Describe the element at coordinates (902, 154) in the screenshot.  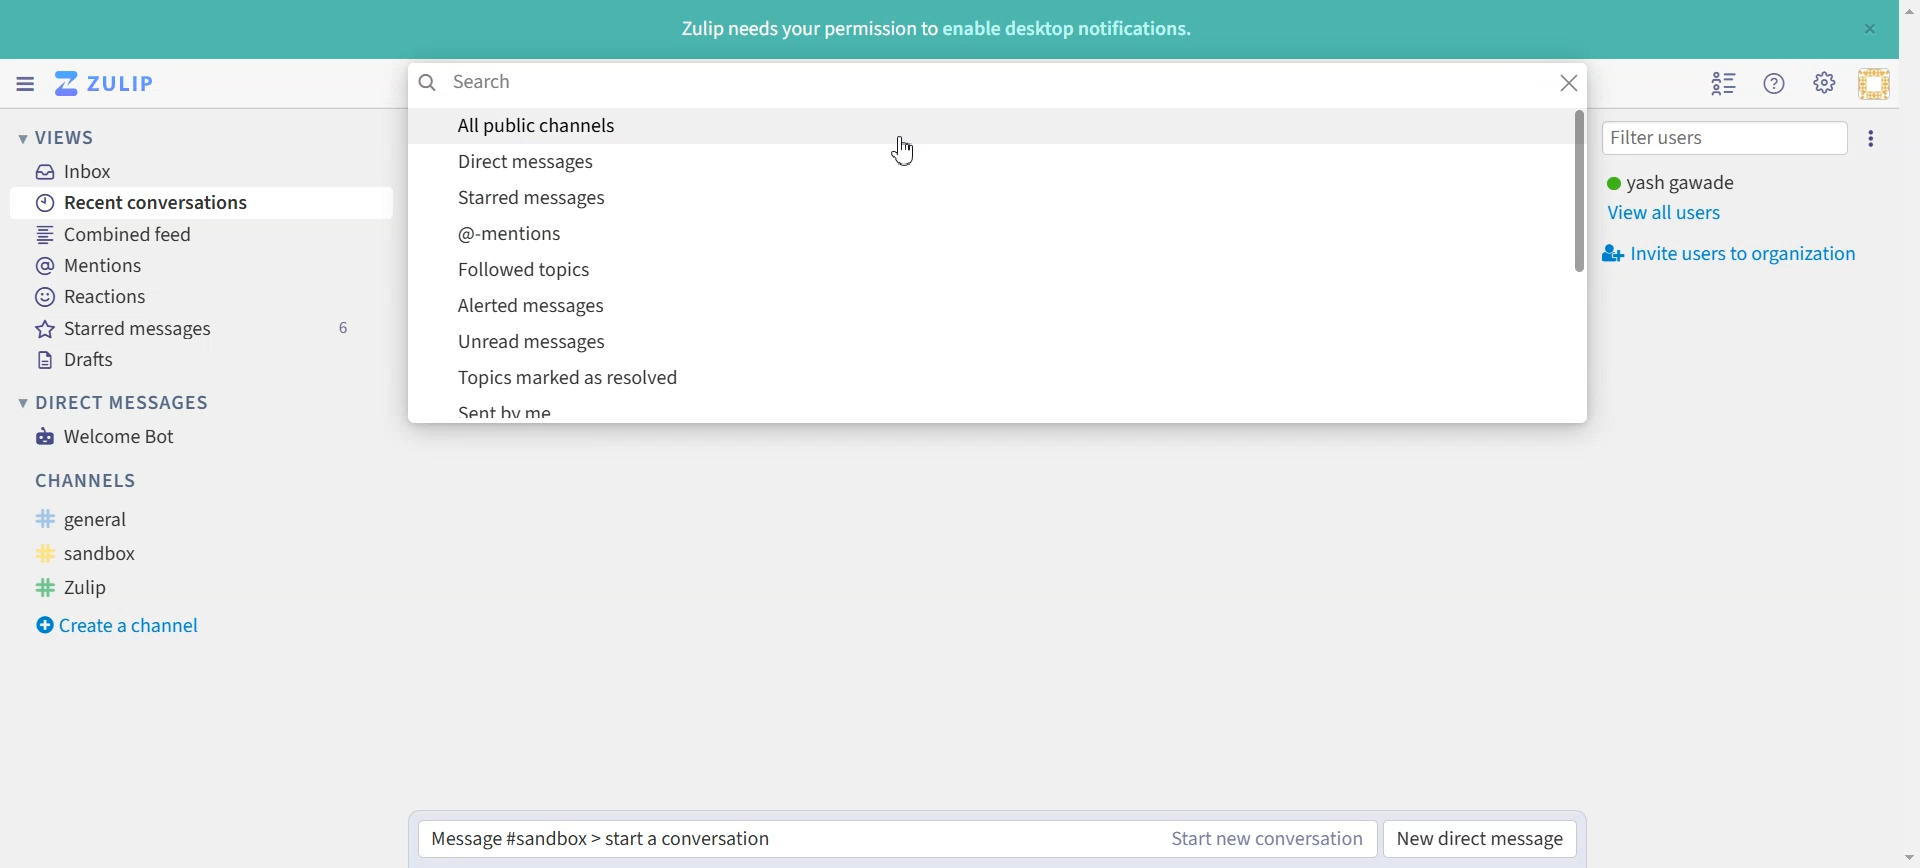
I see `cursor` at that location.